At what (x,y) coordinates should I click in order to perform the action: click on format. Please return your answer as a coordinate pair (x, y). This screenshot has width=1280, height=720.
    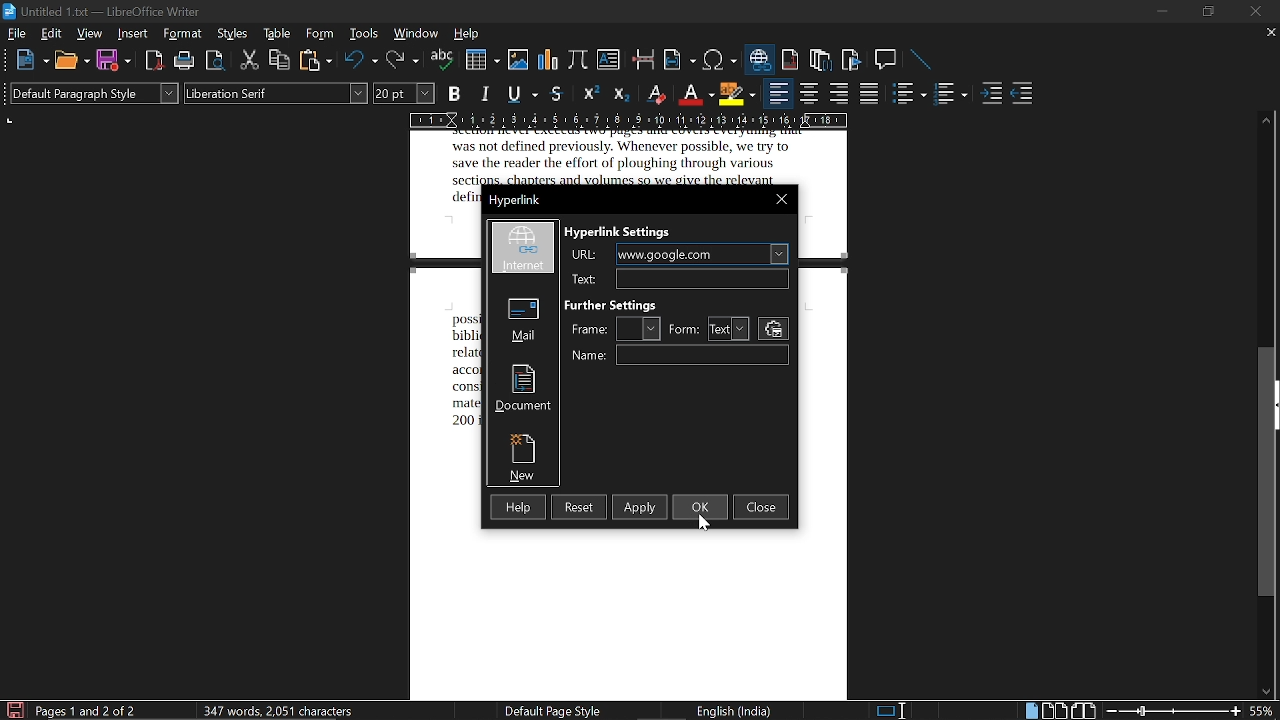
    Looking at the image, I should click on (183, 34).